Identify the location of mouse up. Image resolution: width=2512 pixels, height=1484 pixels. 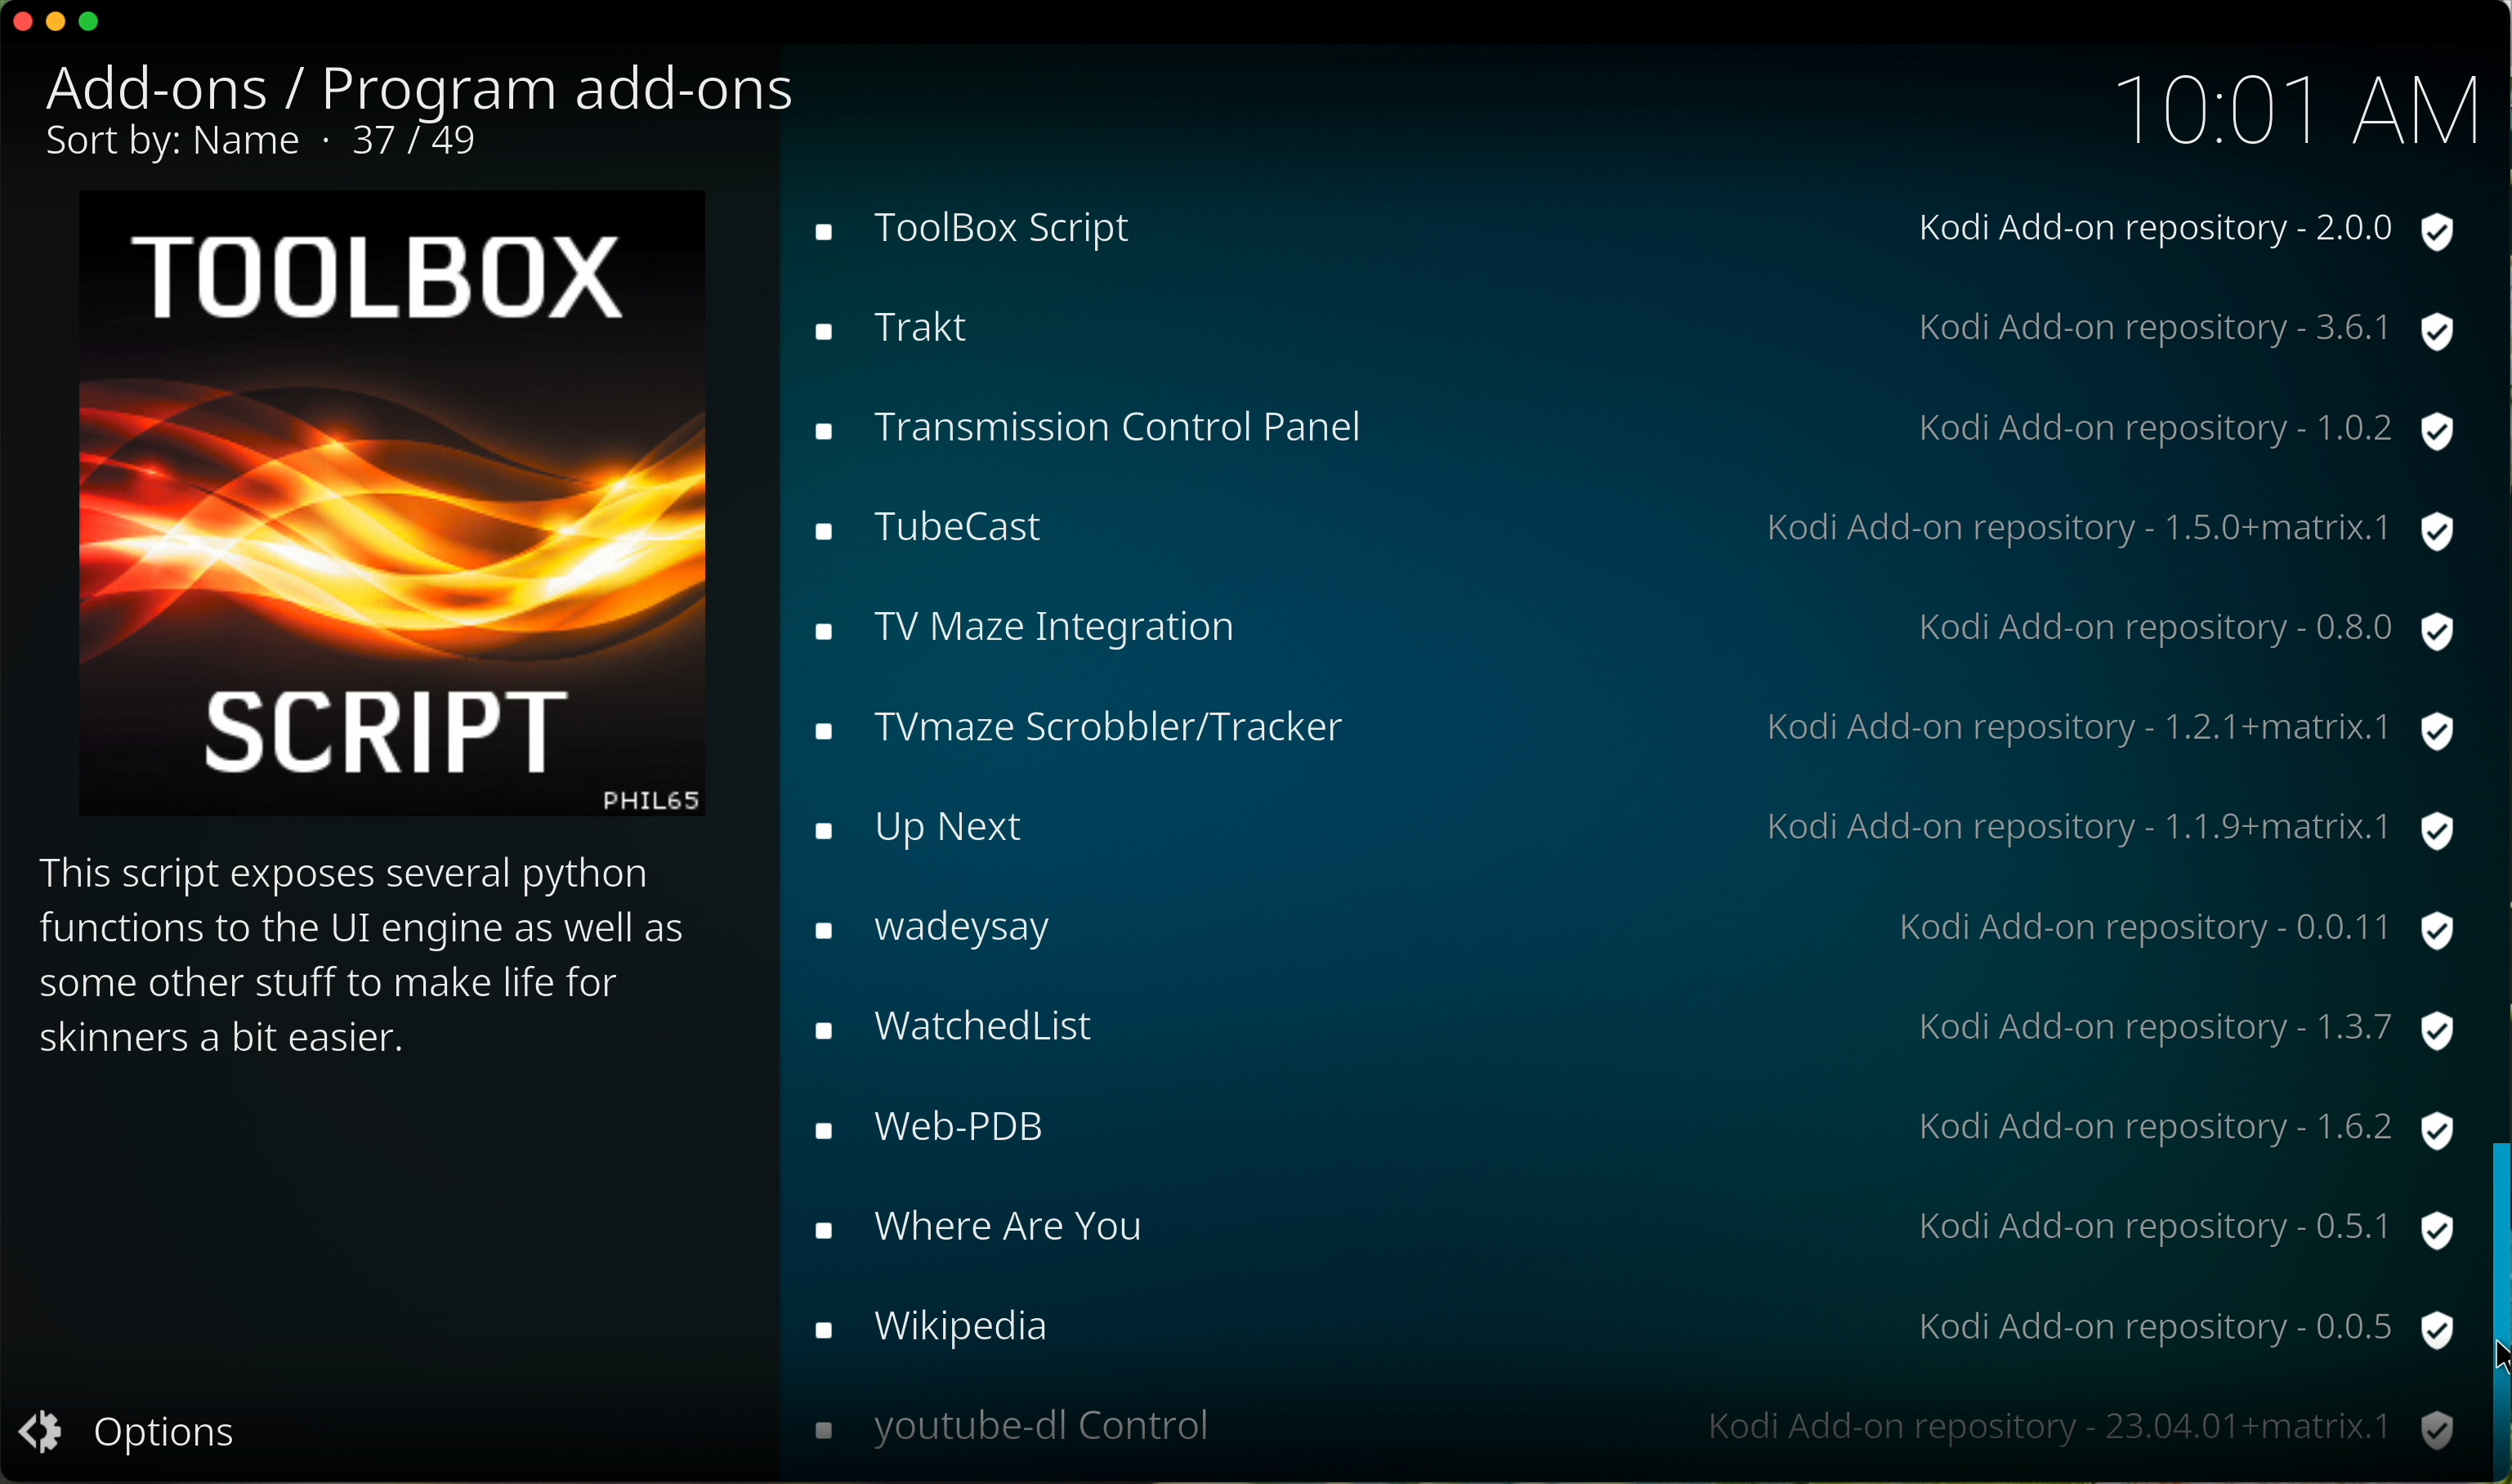
(2495, 1303).